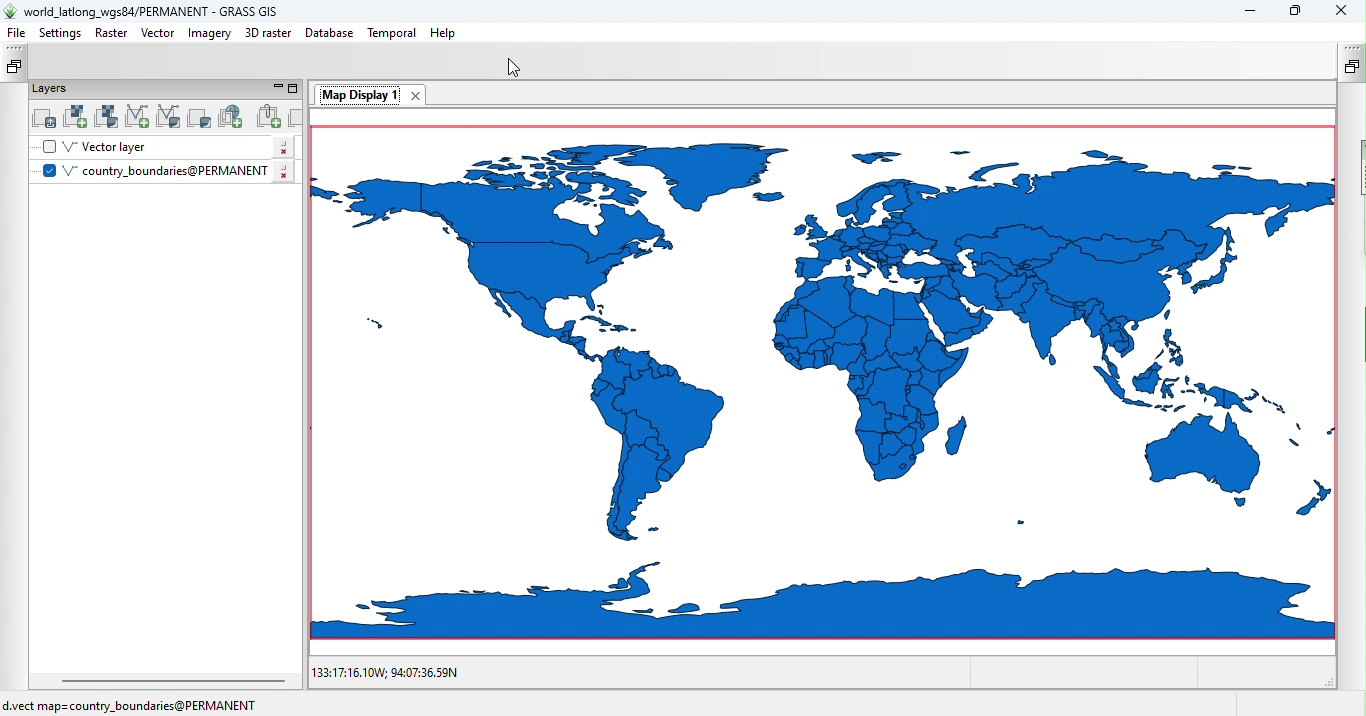 This screenshot has width=1366, height=716. What do you see at coordinates (823, 383) in the screenshot?
I see `Canvas` at bounding box center [823, 383].